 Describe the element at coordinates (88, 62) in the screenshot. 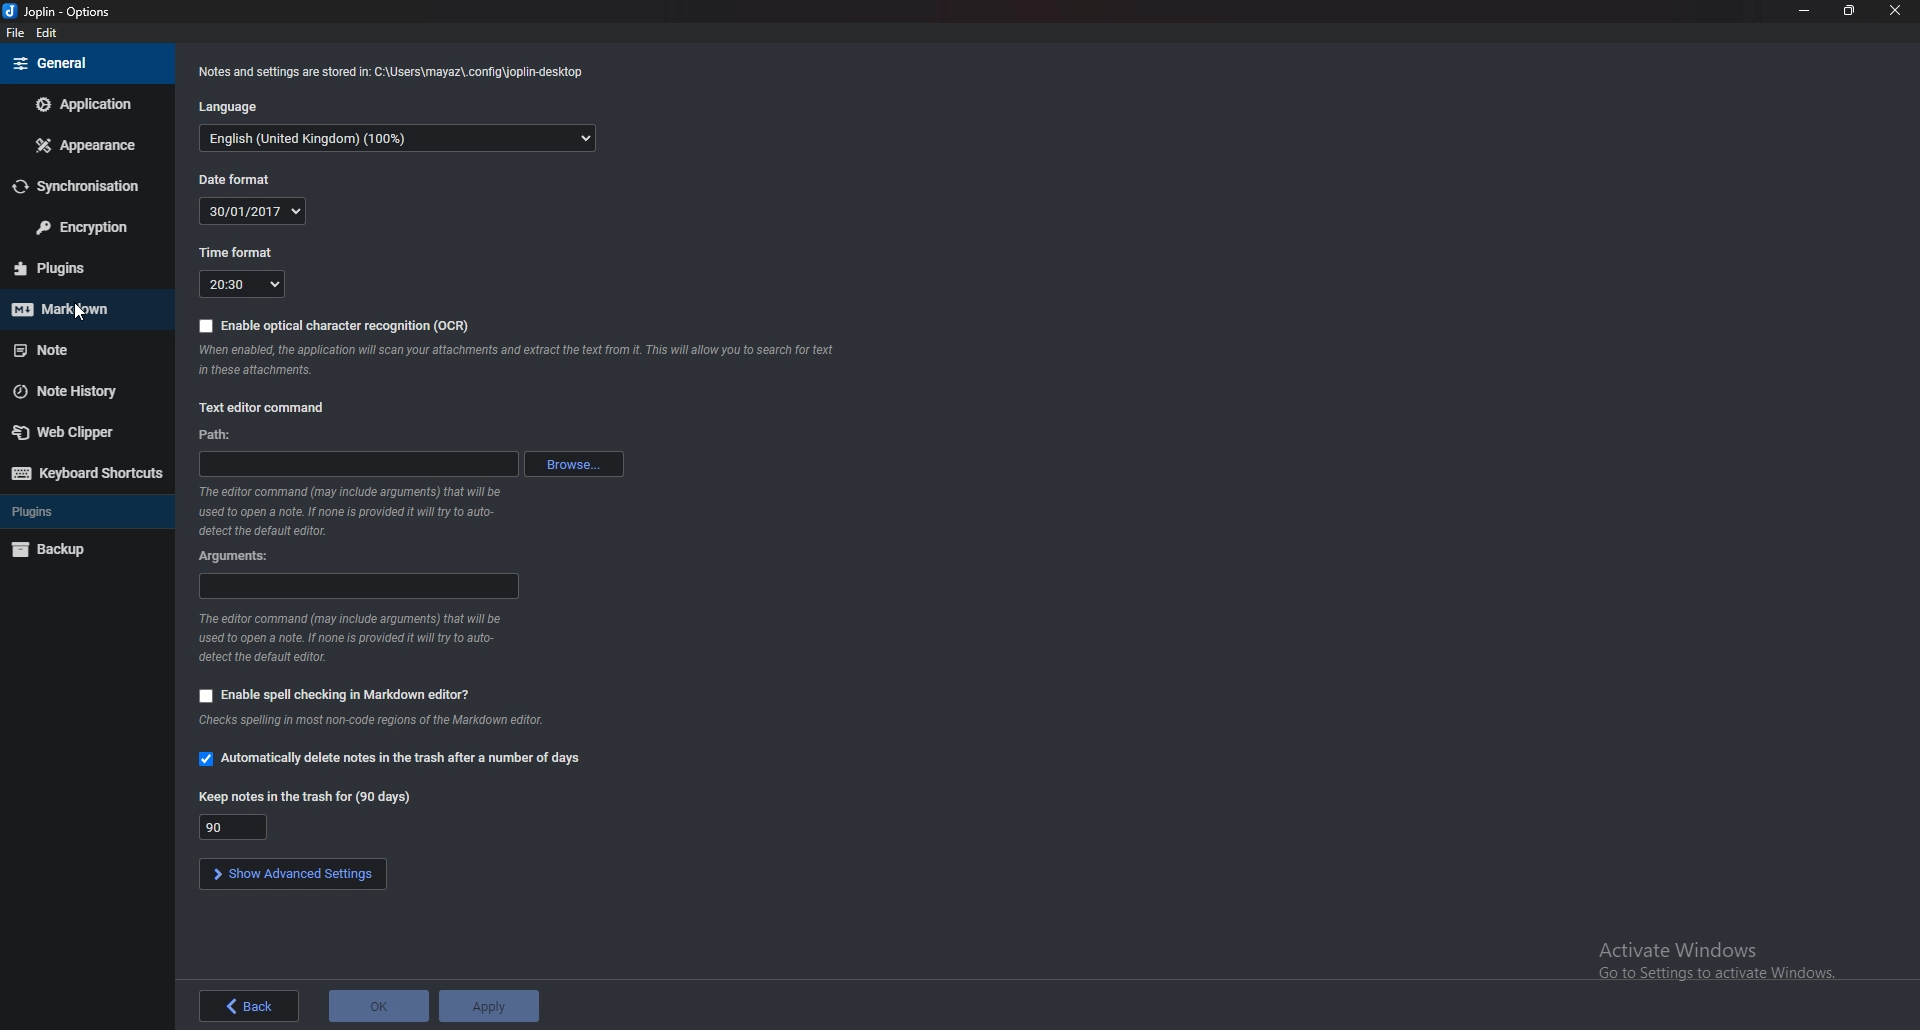

I see `general` at that location.